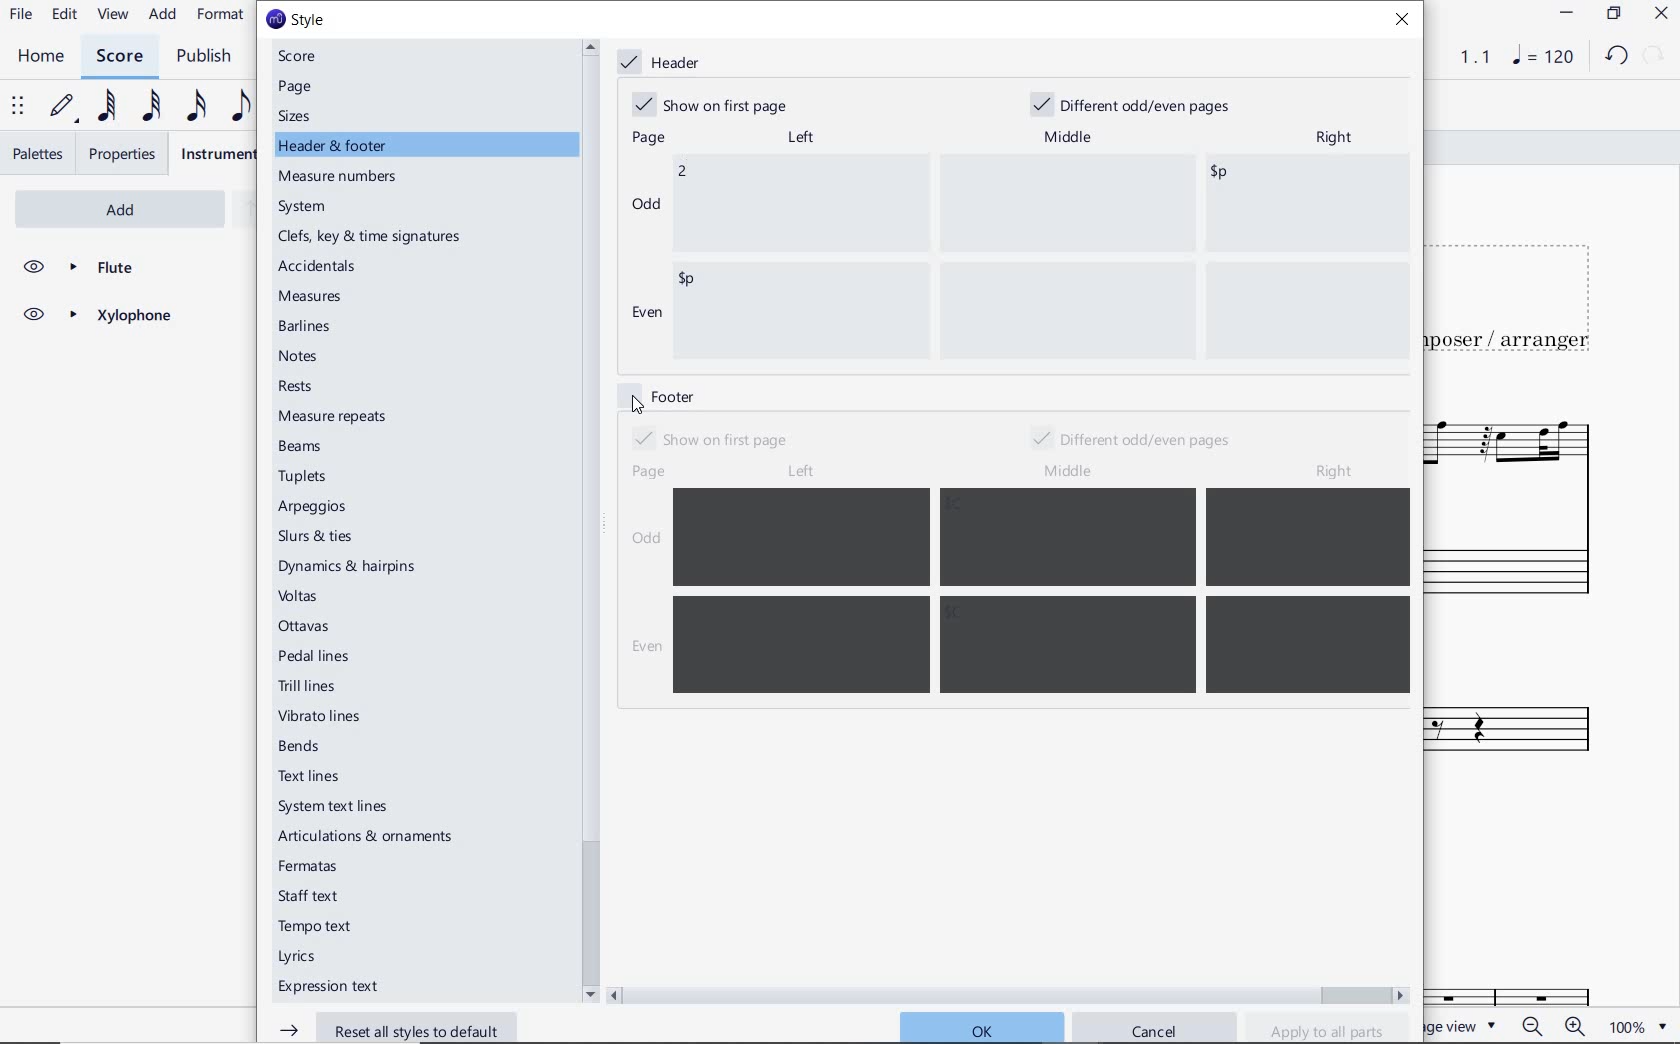  I want to click on ADD, so click(164, 14).